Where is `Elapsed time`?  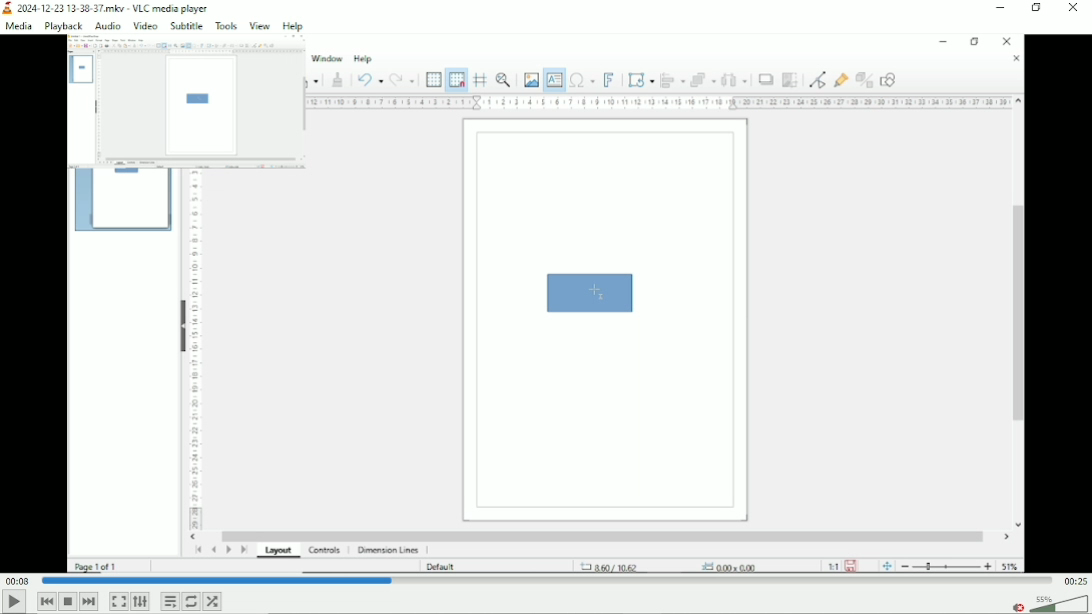 Elapsed time is located at coordinates (16, 581).